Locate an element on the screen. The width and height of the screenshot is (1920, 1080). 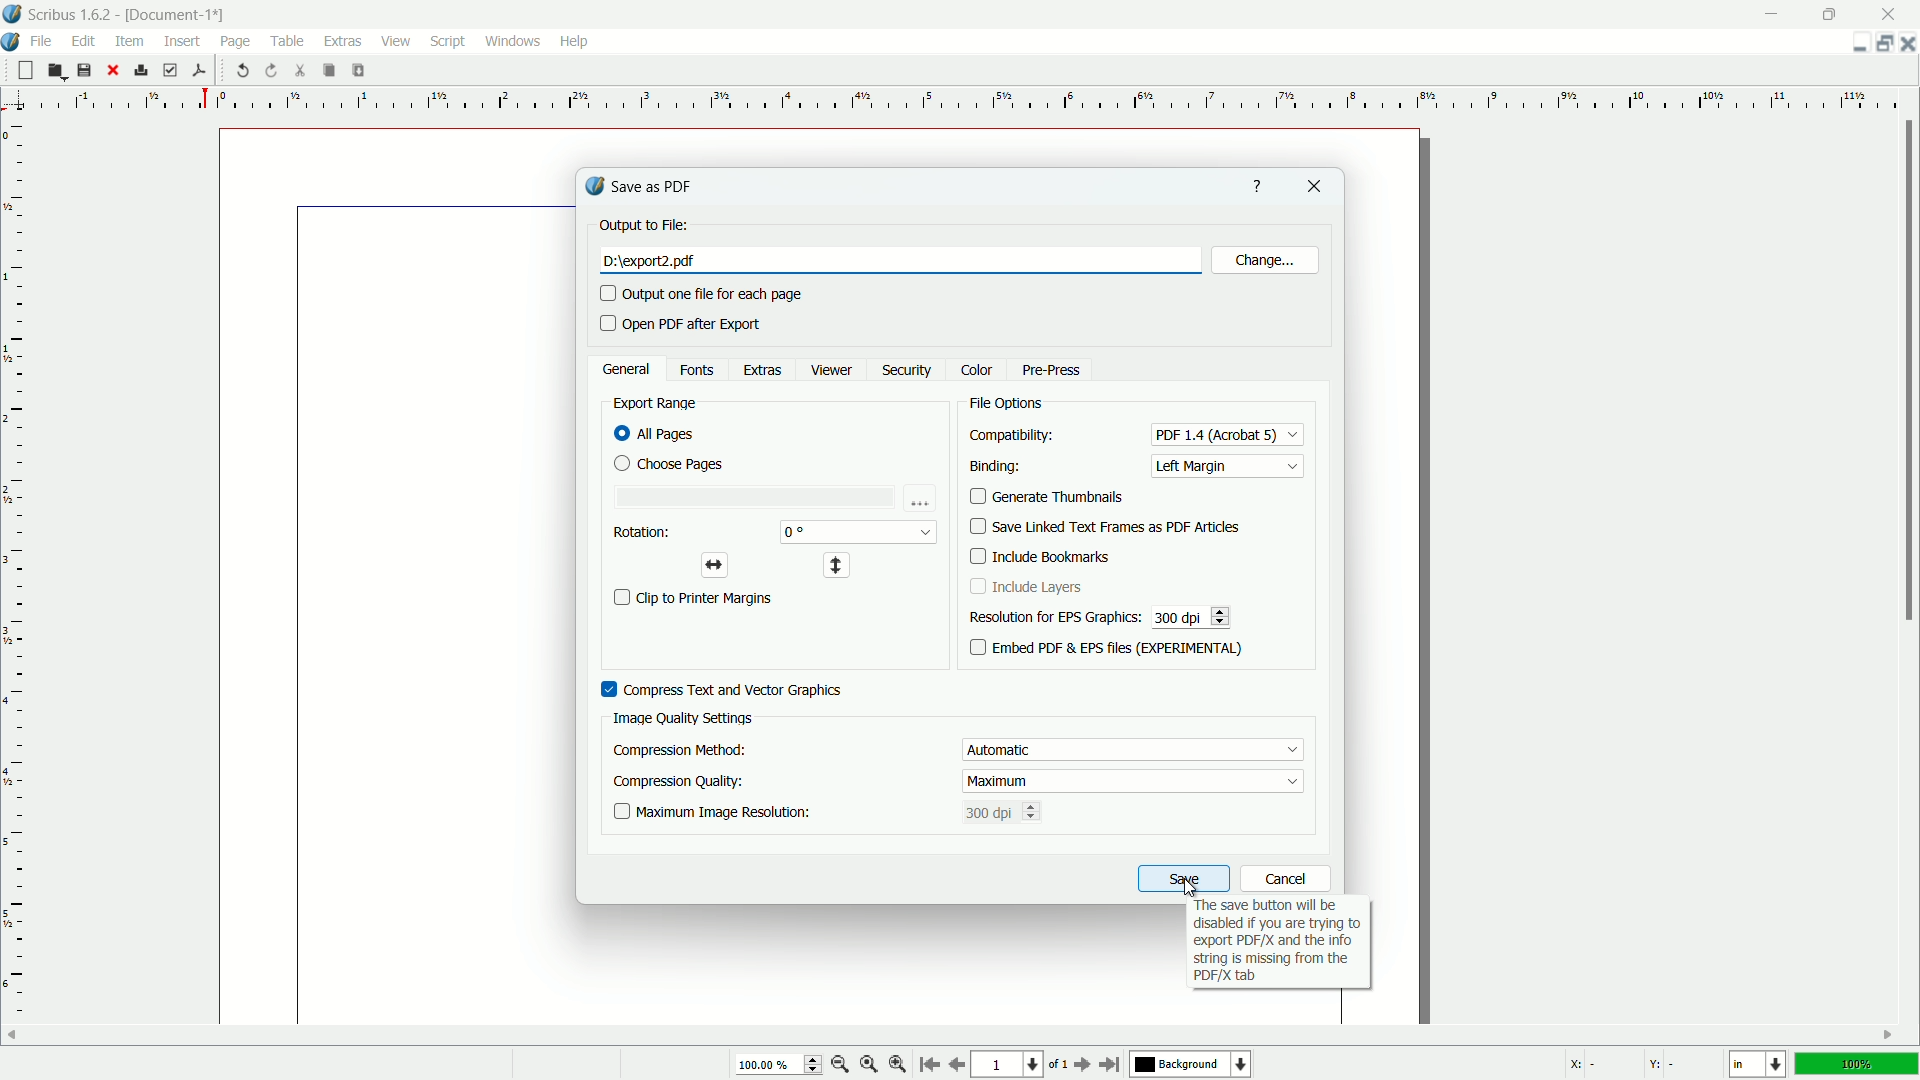
maximize is located at coordinates (1827, 15).